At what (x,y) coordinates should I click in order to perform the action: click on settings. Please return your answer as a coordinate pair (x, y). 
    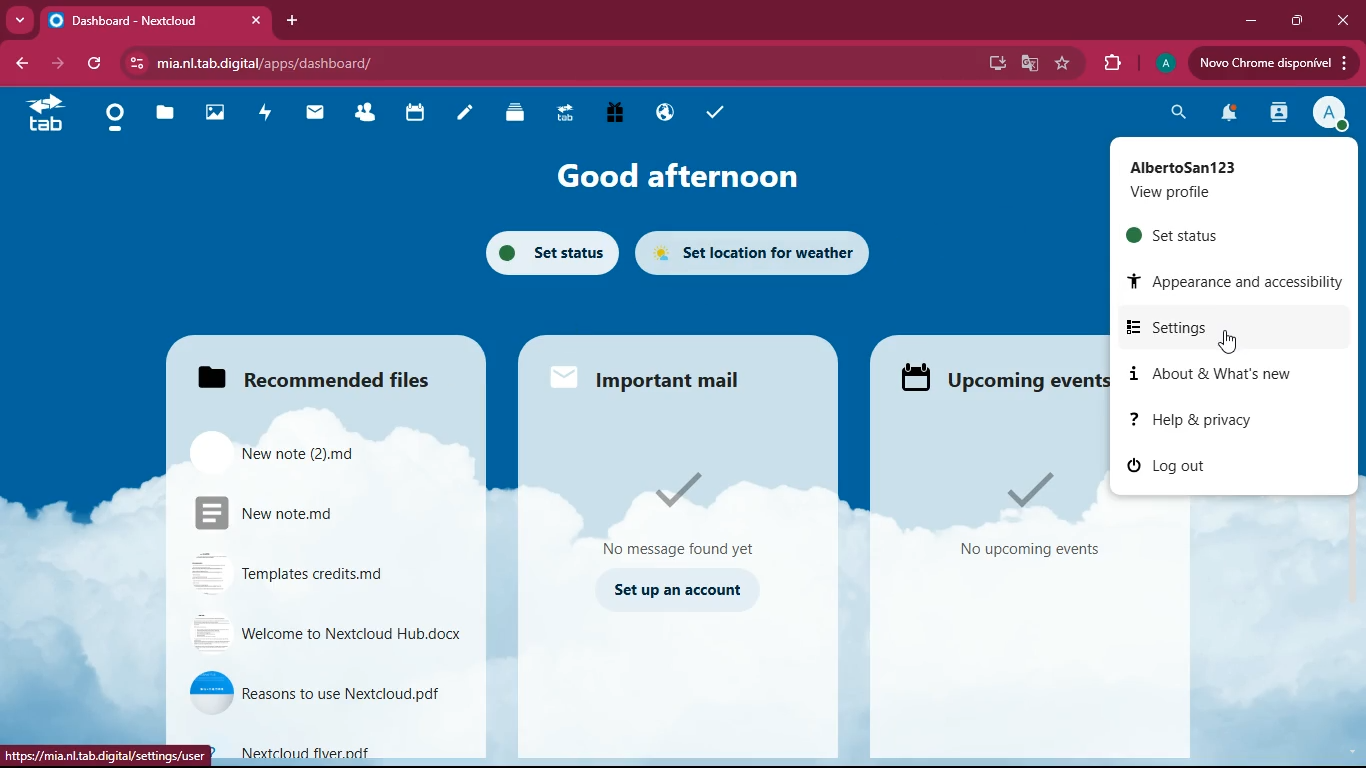
    Looking at the image, I should click on (1215, 327).